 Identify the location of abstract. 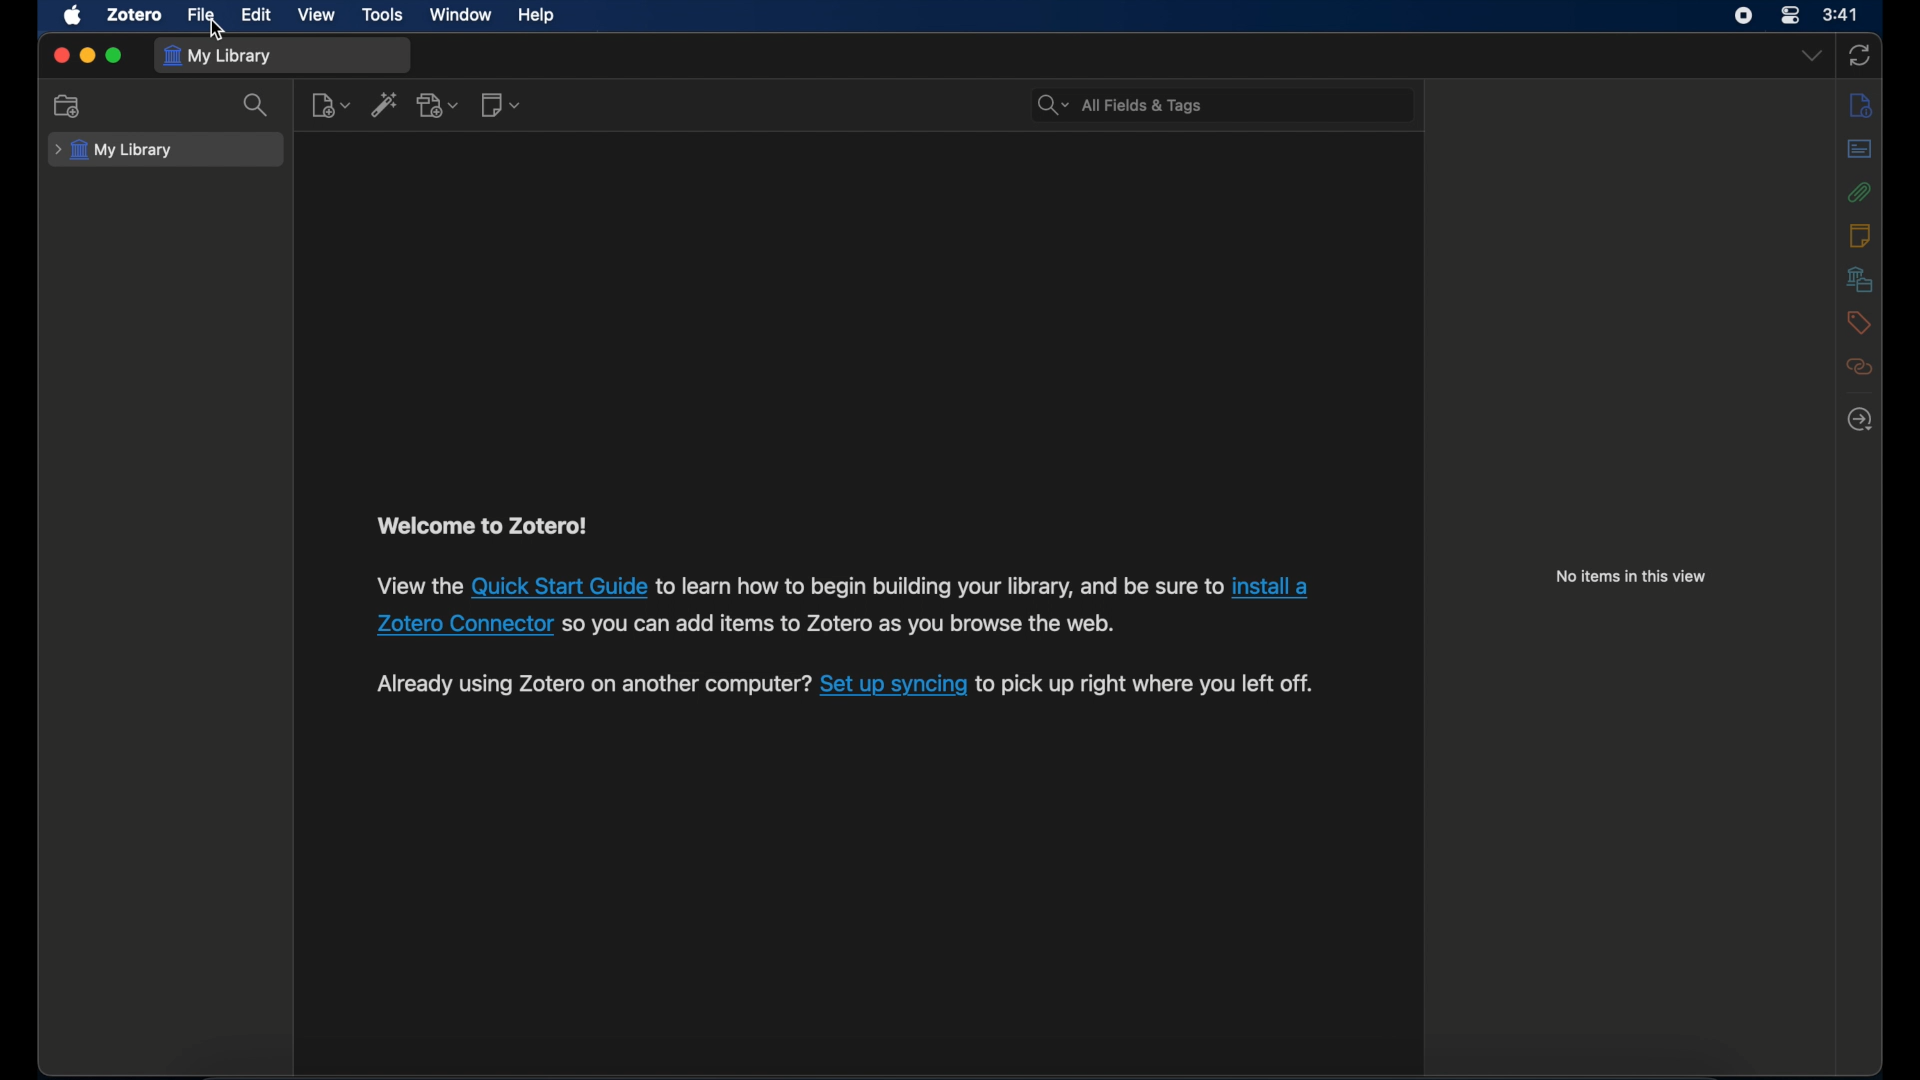
(1860, 149).